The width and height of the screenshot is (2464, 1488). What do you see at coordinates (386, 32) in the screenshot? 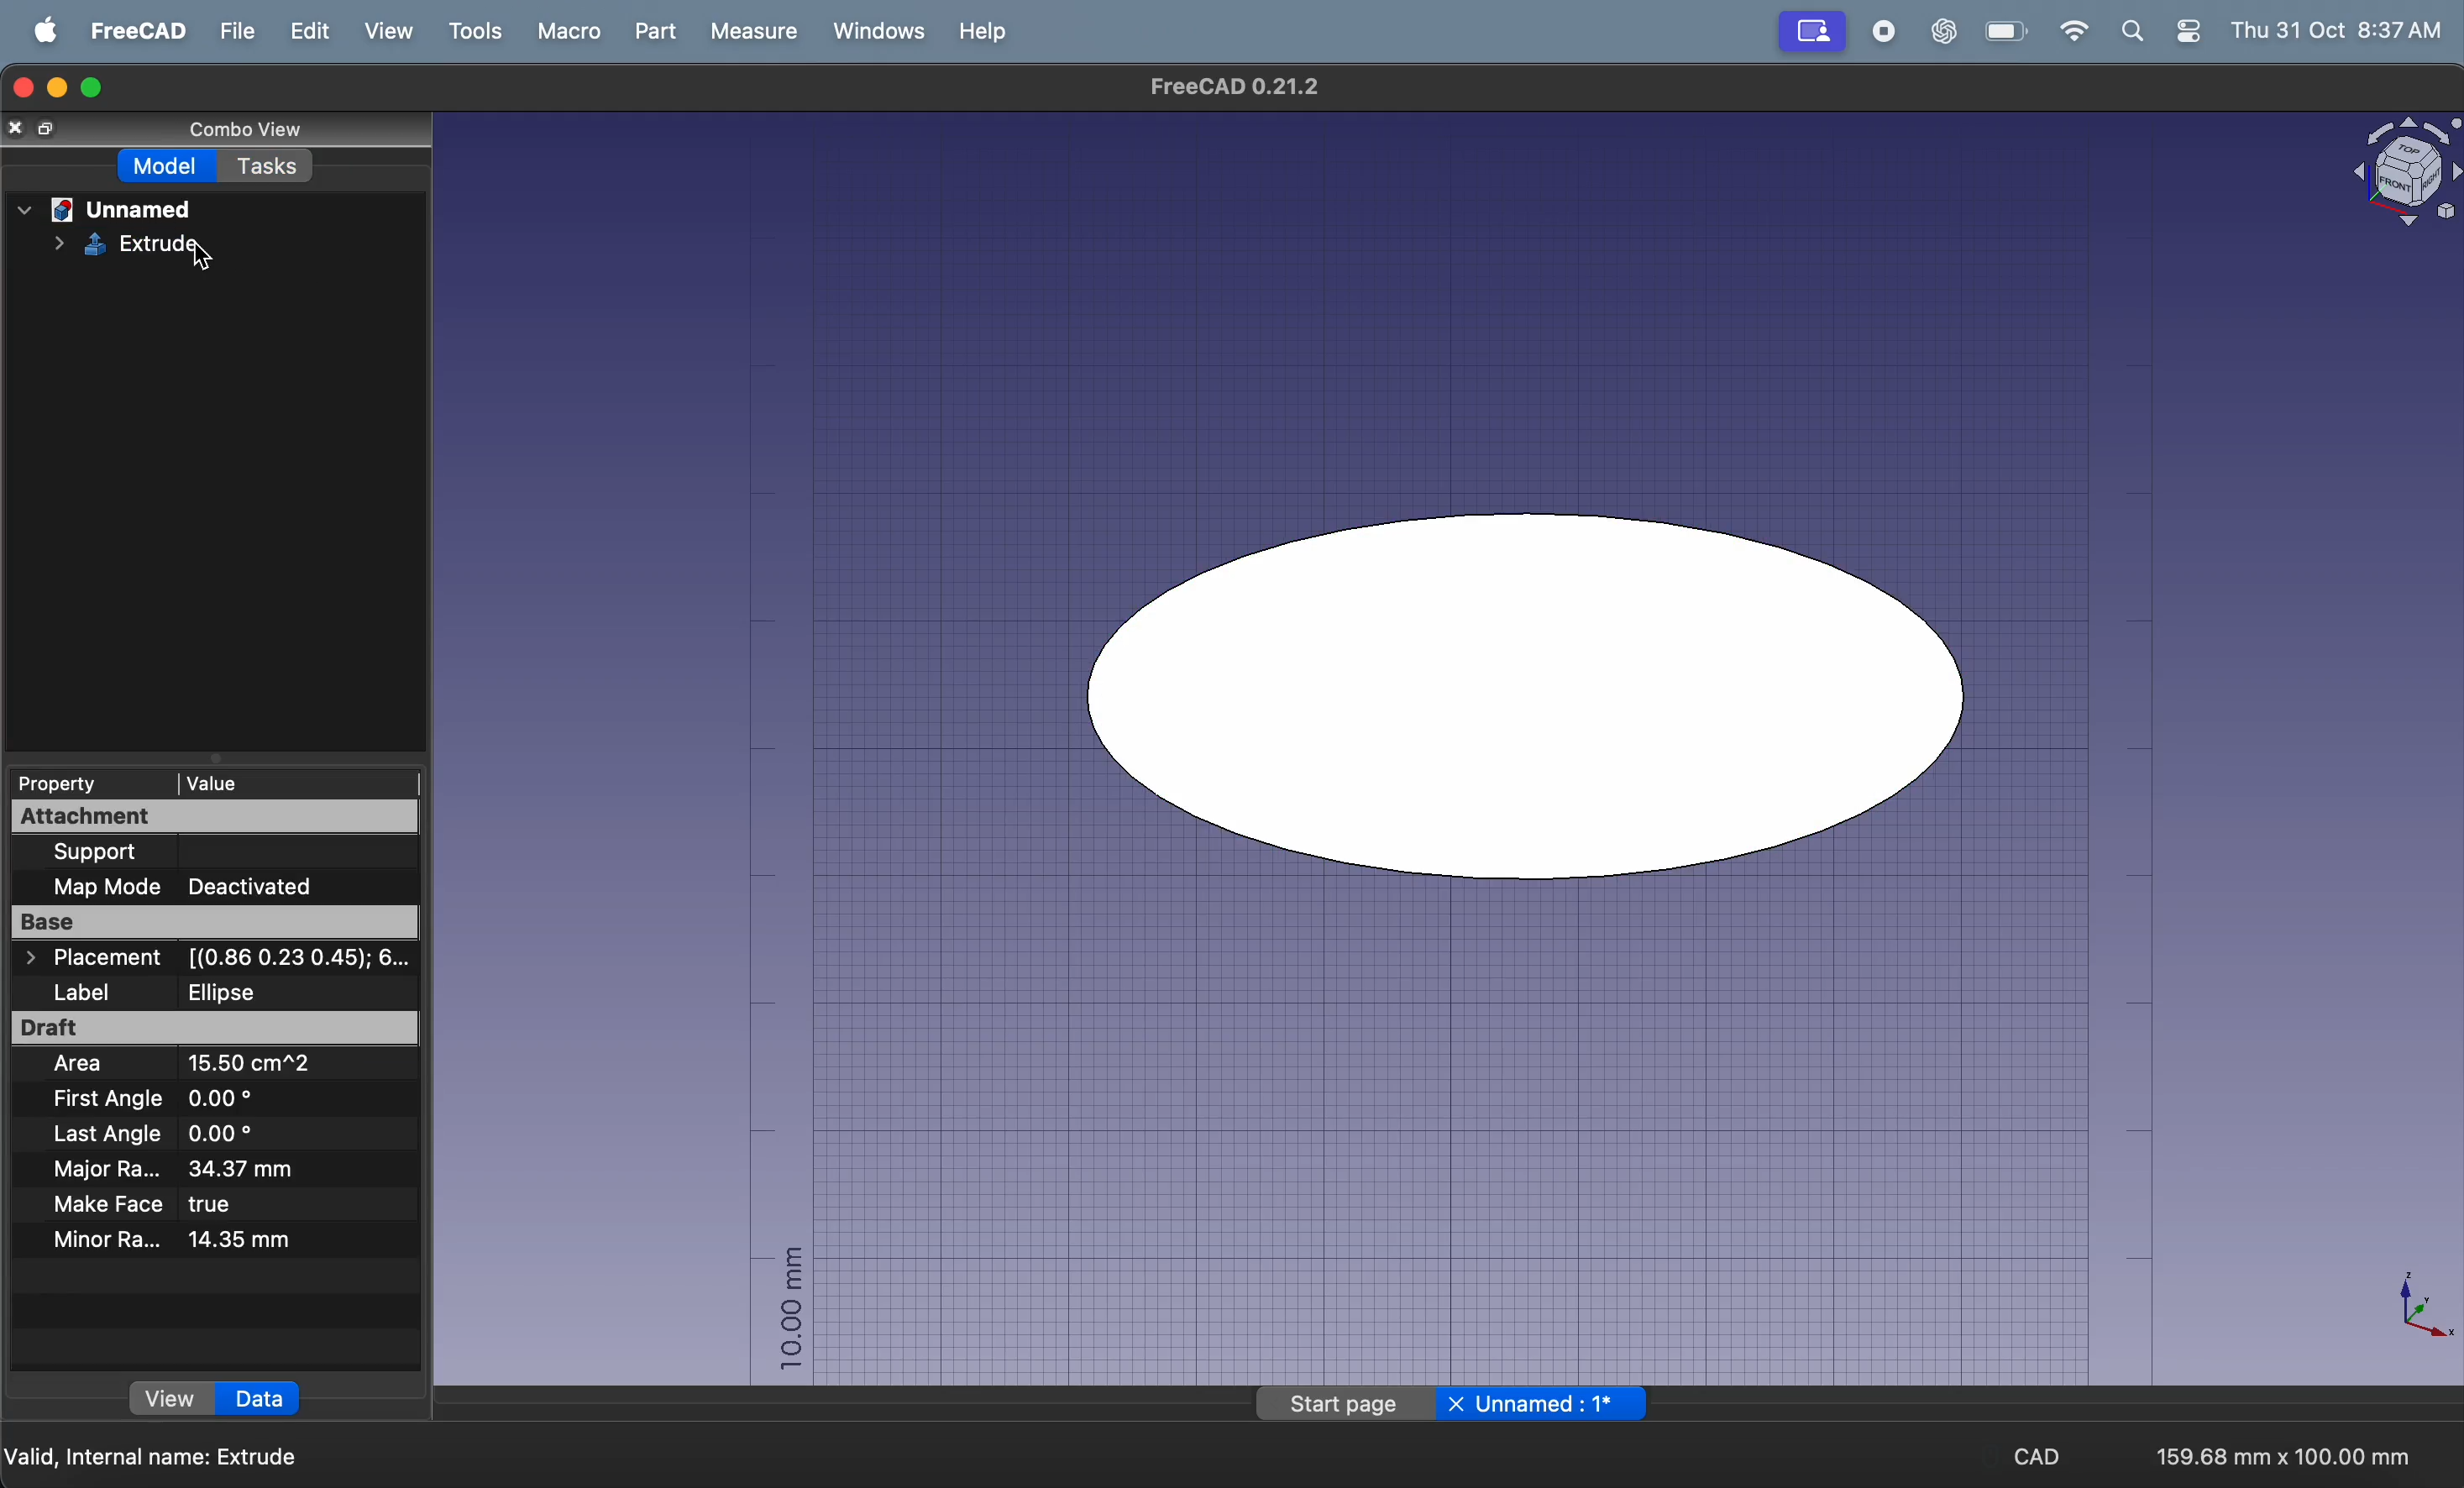
I see `view` at bounding box center [386, 32].